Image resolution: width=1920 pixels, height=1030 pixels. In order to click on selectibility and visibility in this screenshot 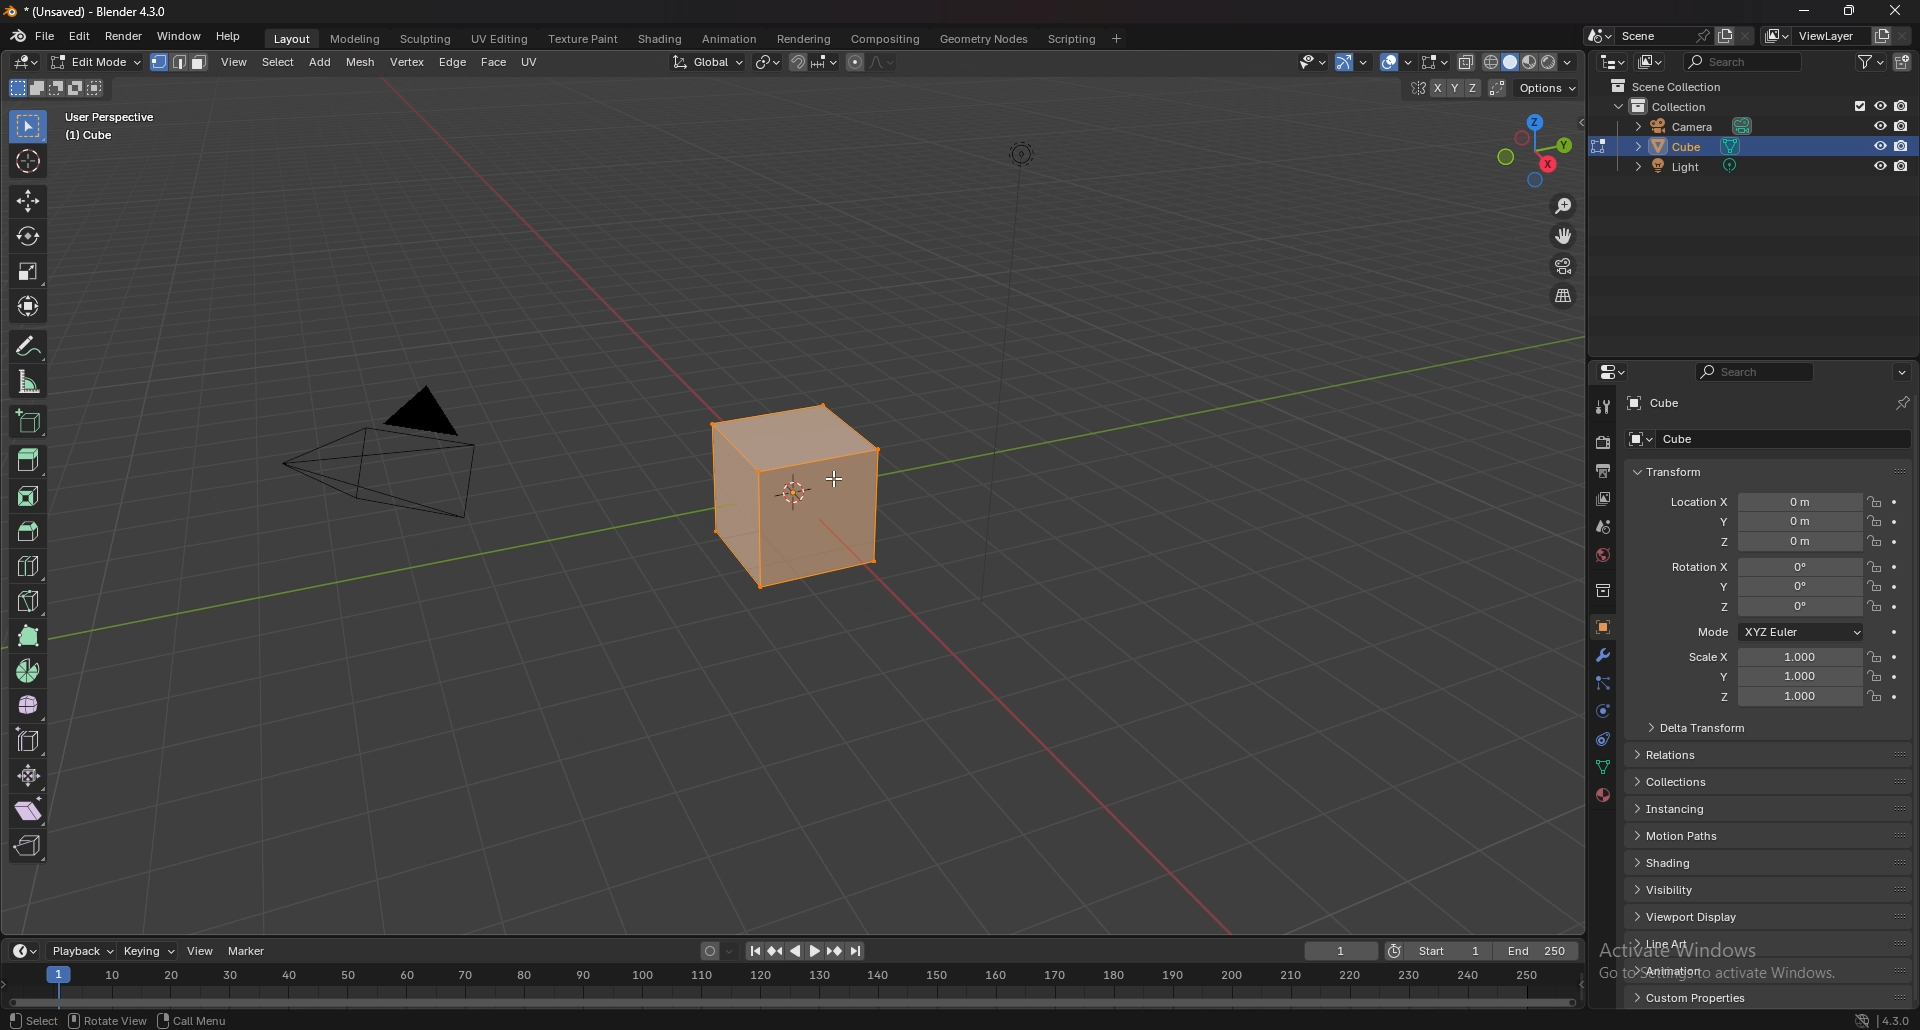, I will do `click(1310, 62)`.